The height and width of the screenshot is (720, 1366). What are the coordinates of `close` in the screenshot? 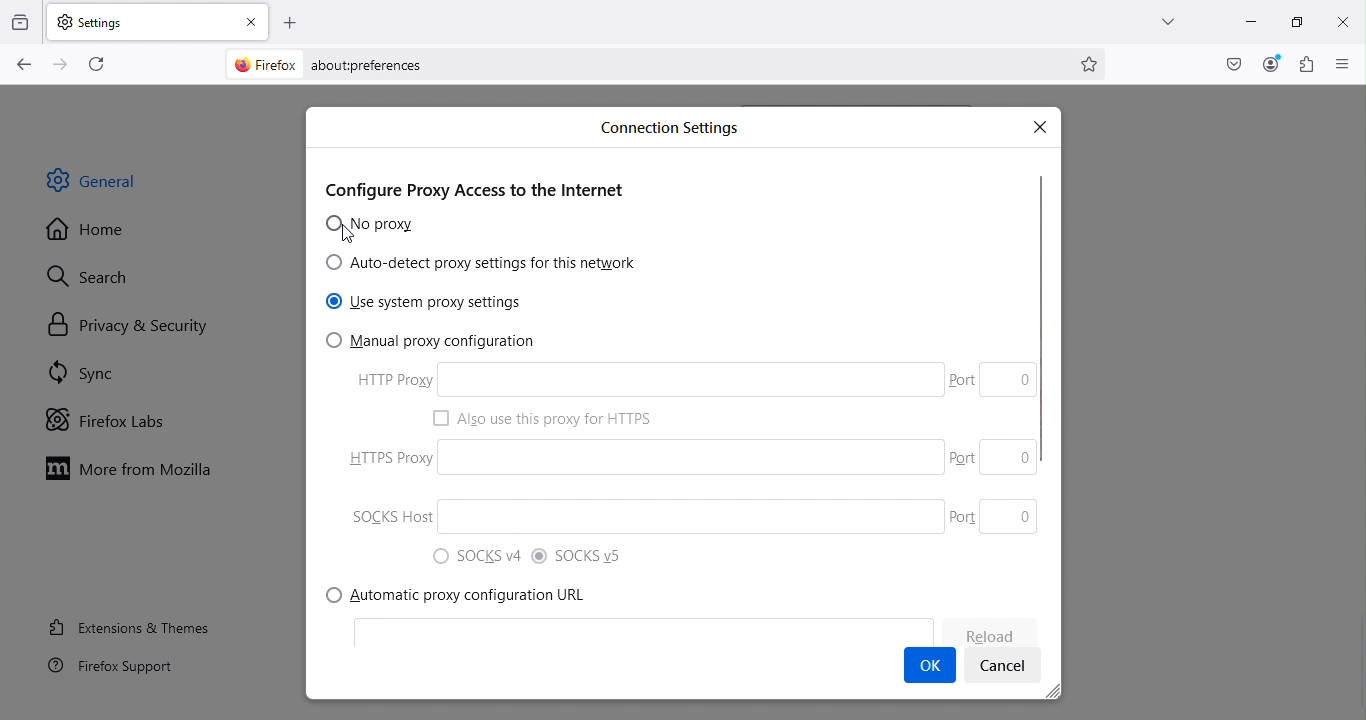 It's located at (252, 19).